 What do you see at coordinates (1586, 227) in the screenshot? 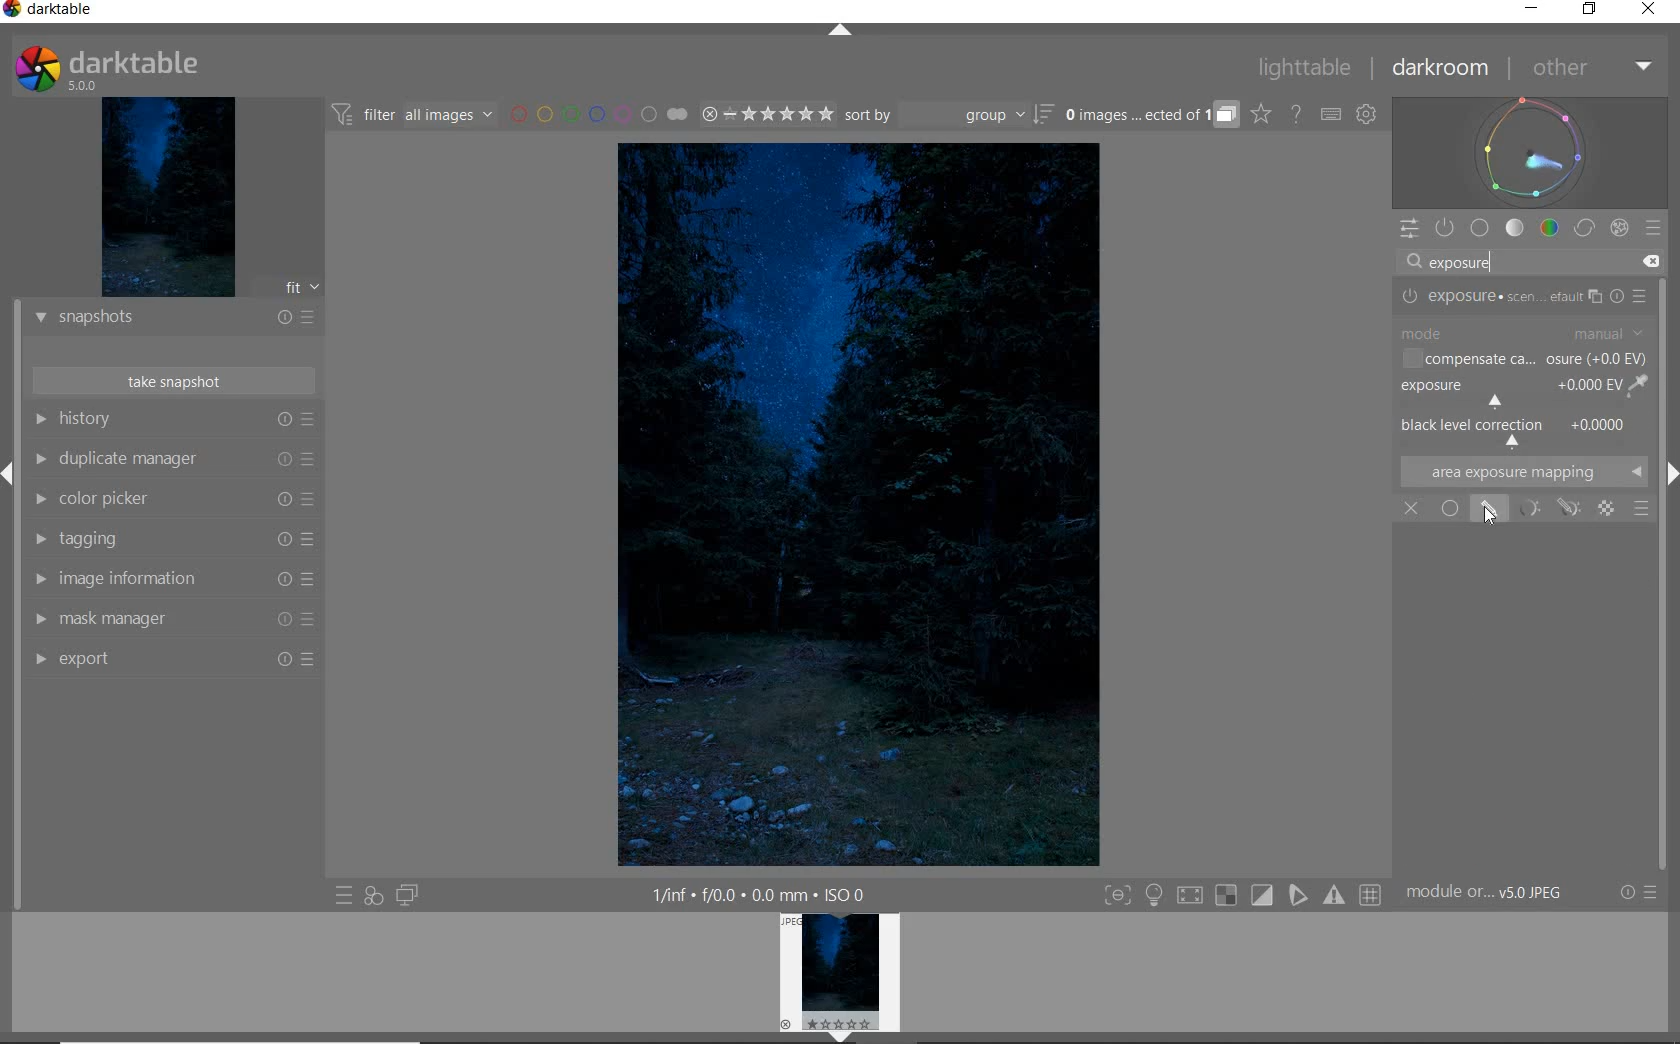
I see `CORRECT` at bounding box center [1586, 227].